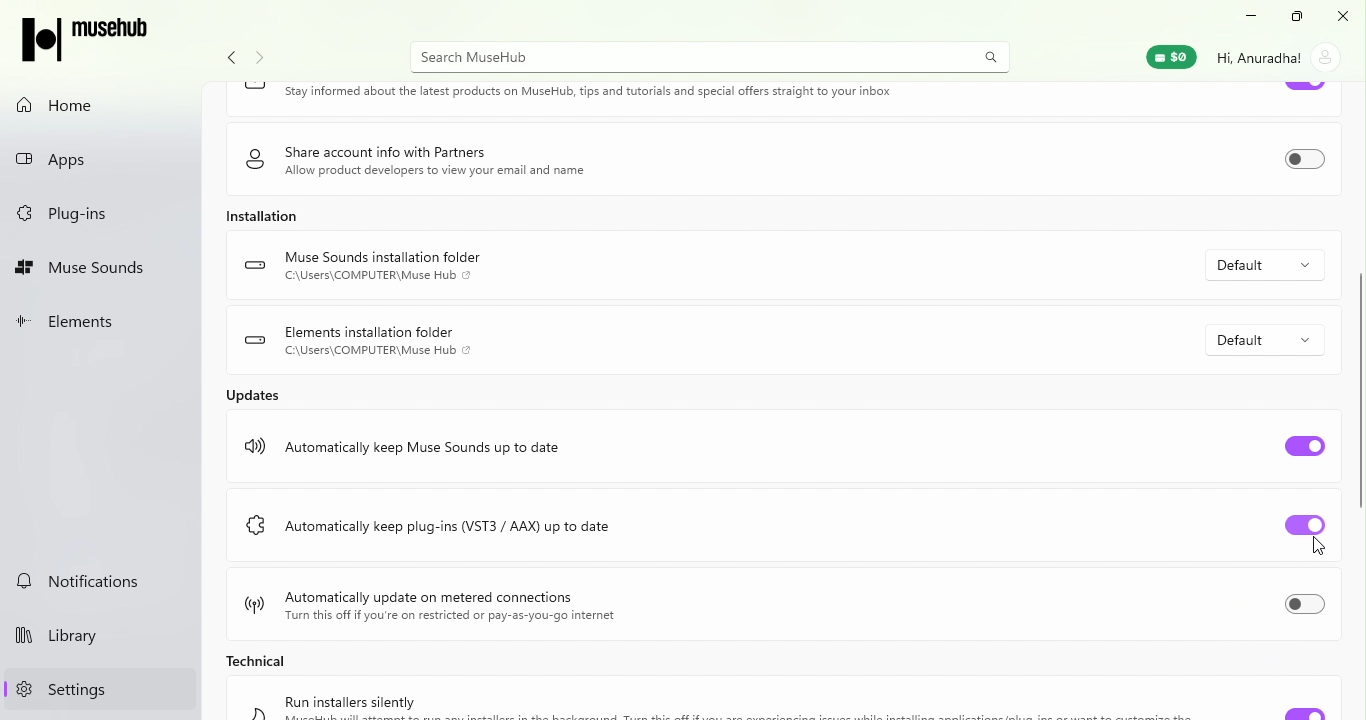 The width and height of the screenshot is (1366, 720). Describe the element at coordinates (252, 602) in the screenshot. I see `logo` at that location.